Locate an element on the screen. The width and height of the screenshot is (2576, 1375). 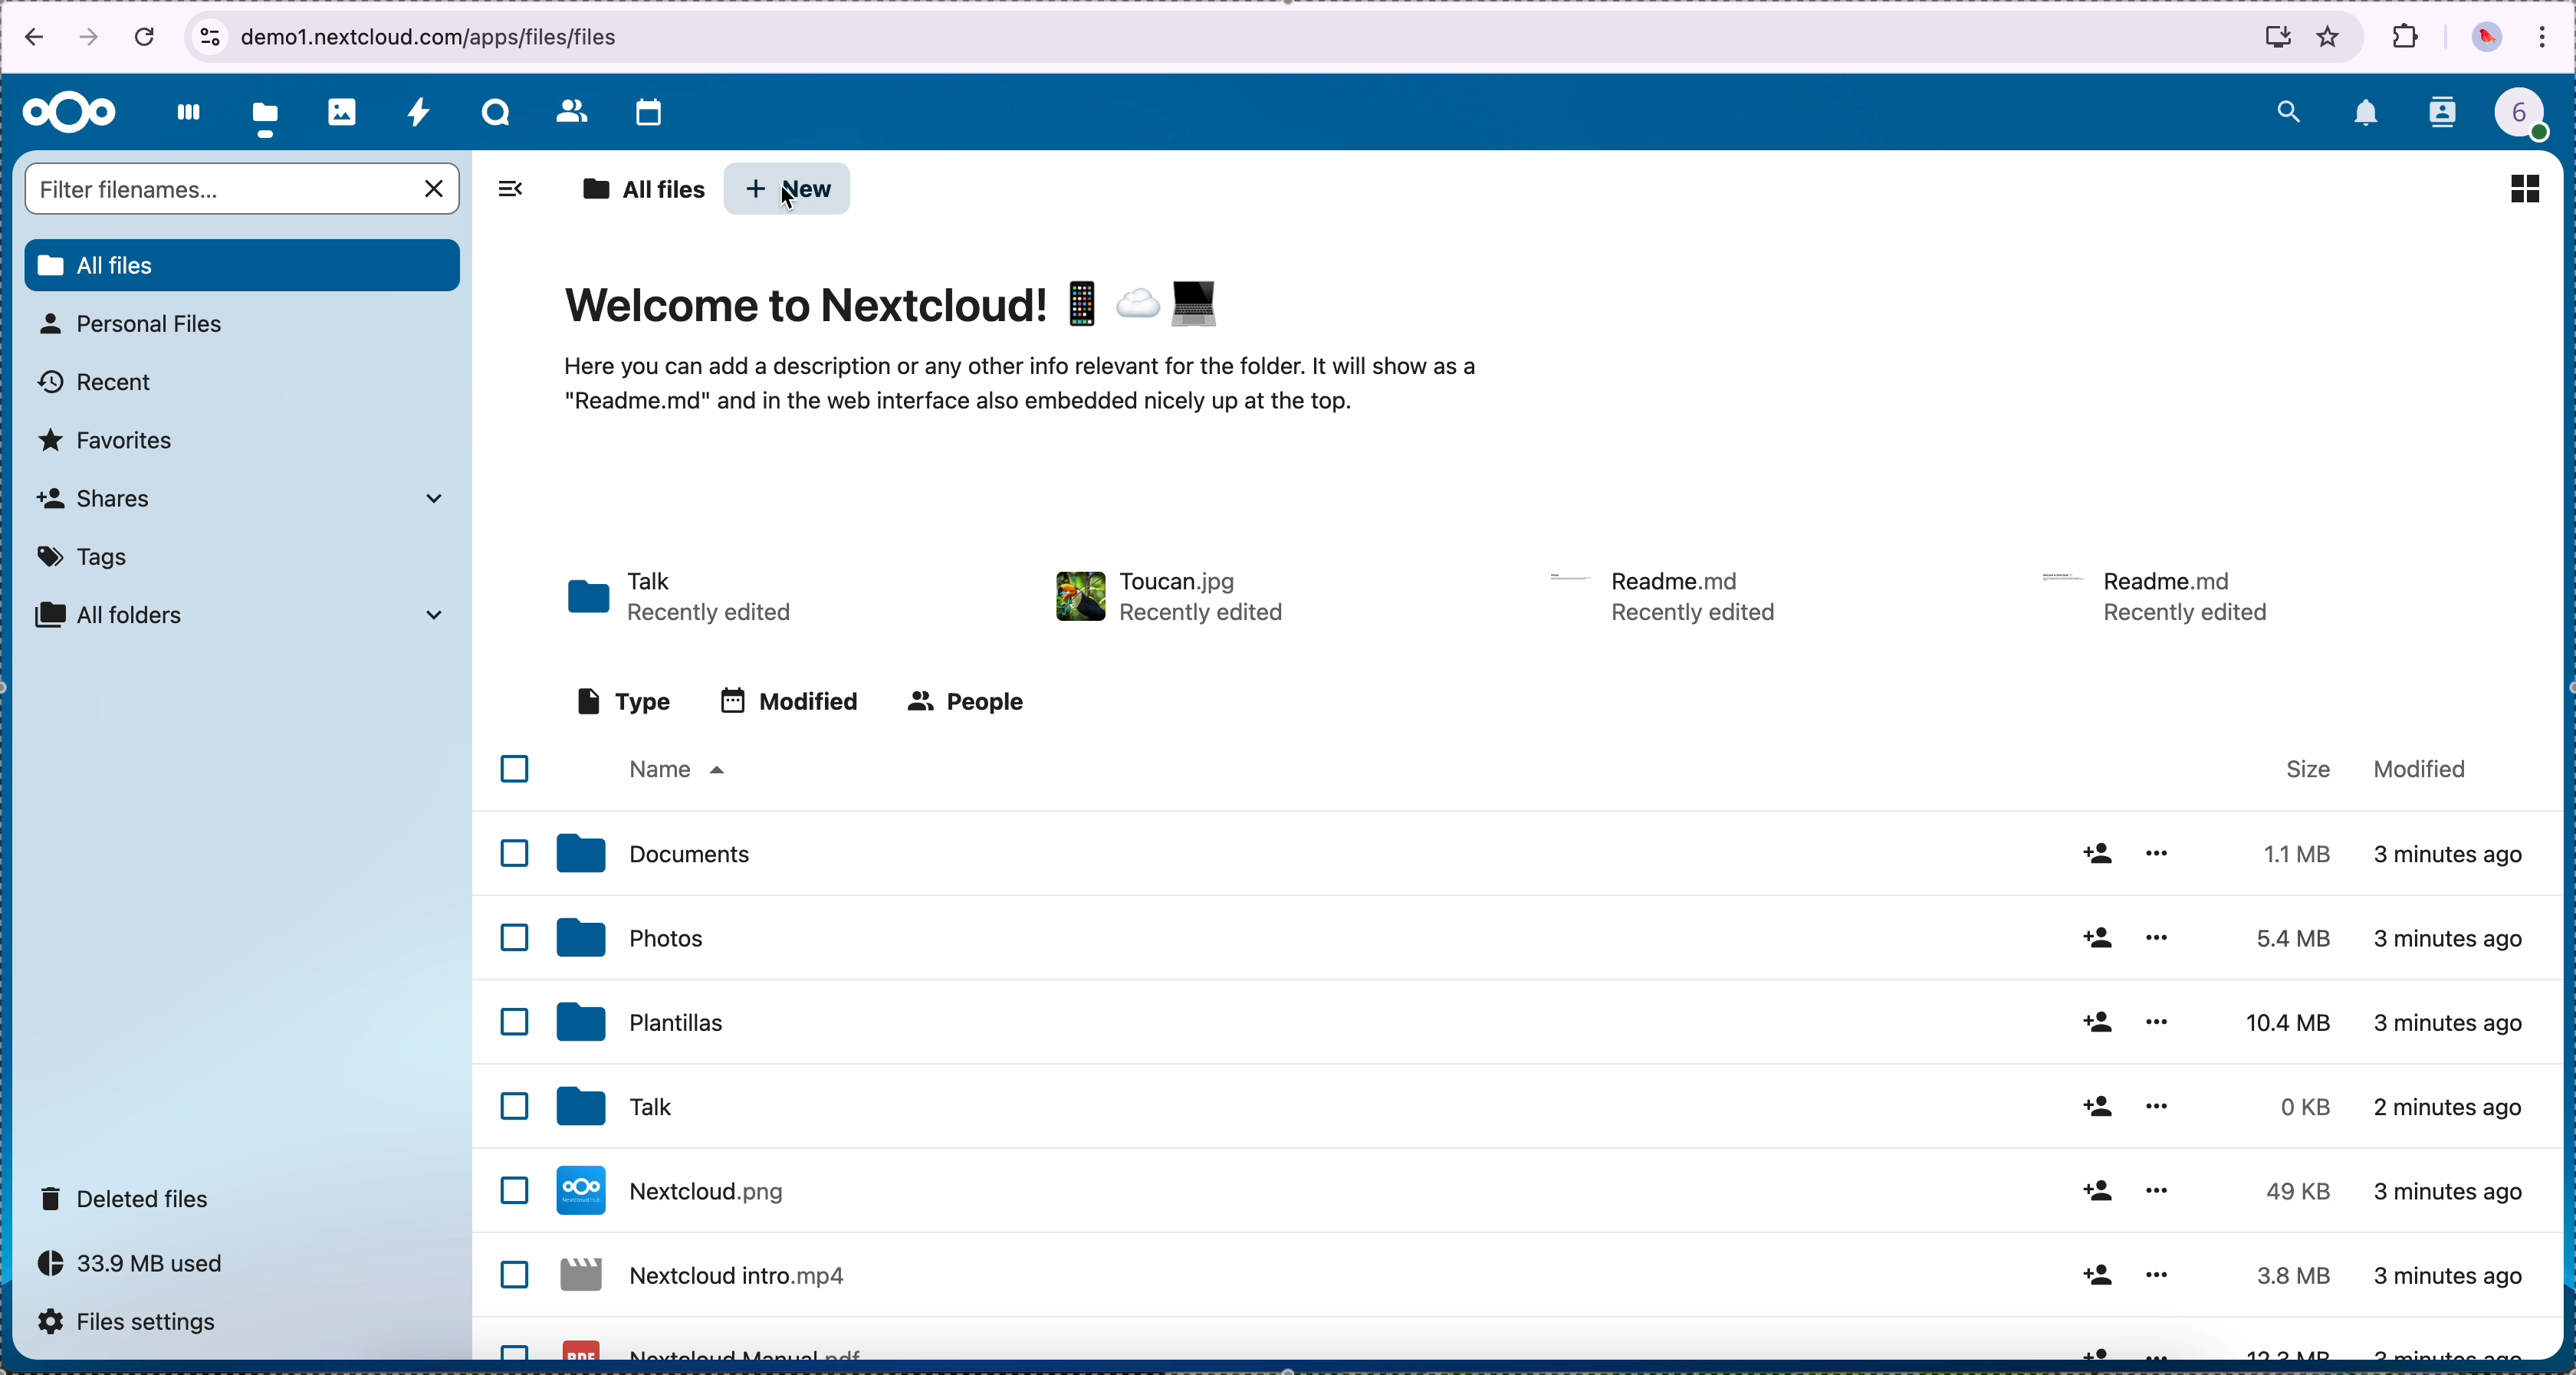
hide tabs is located at coordinates (510, 195).